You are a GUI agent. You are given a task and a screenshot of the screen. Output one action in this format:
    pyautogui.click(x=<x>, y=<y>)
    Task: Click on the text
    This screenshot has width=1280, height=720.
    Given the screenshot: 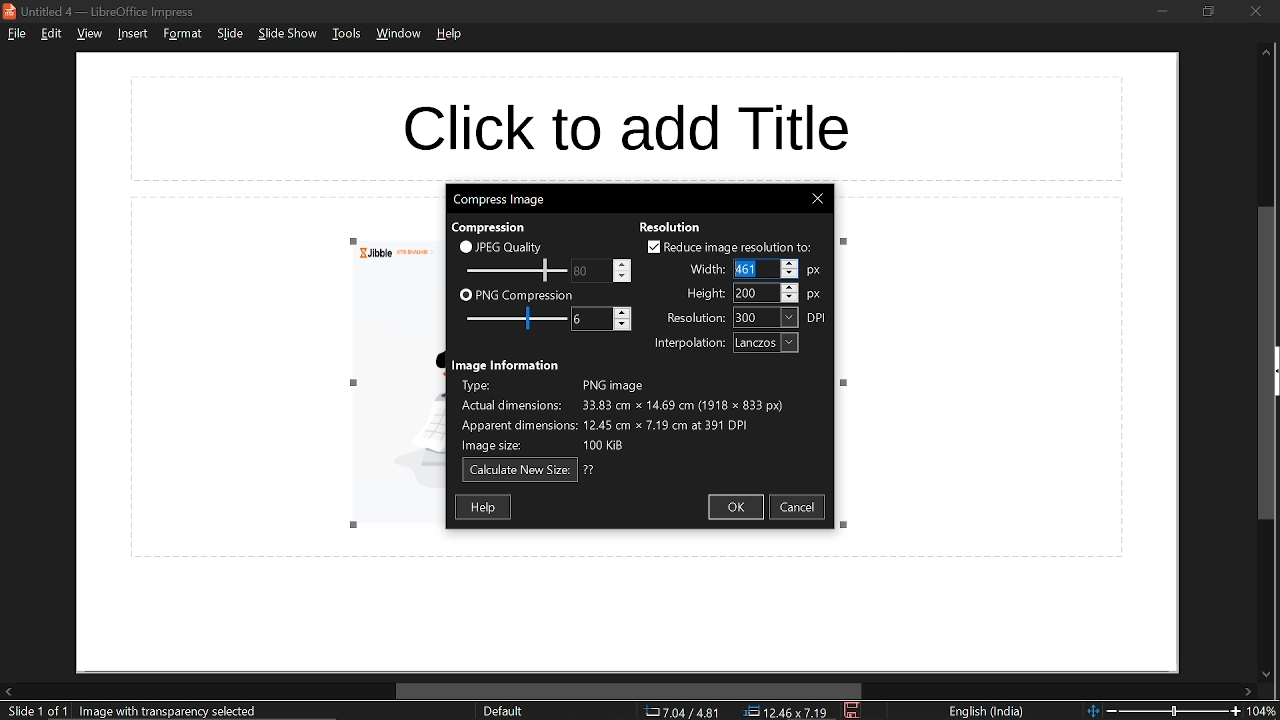 What is the action you would take?
    pyautogui.click(x=590, y=470)
    